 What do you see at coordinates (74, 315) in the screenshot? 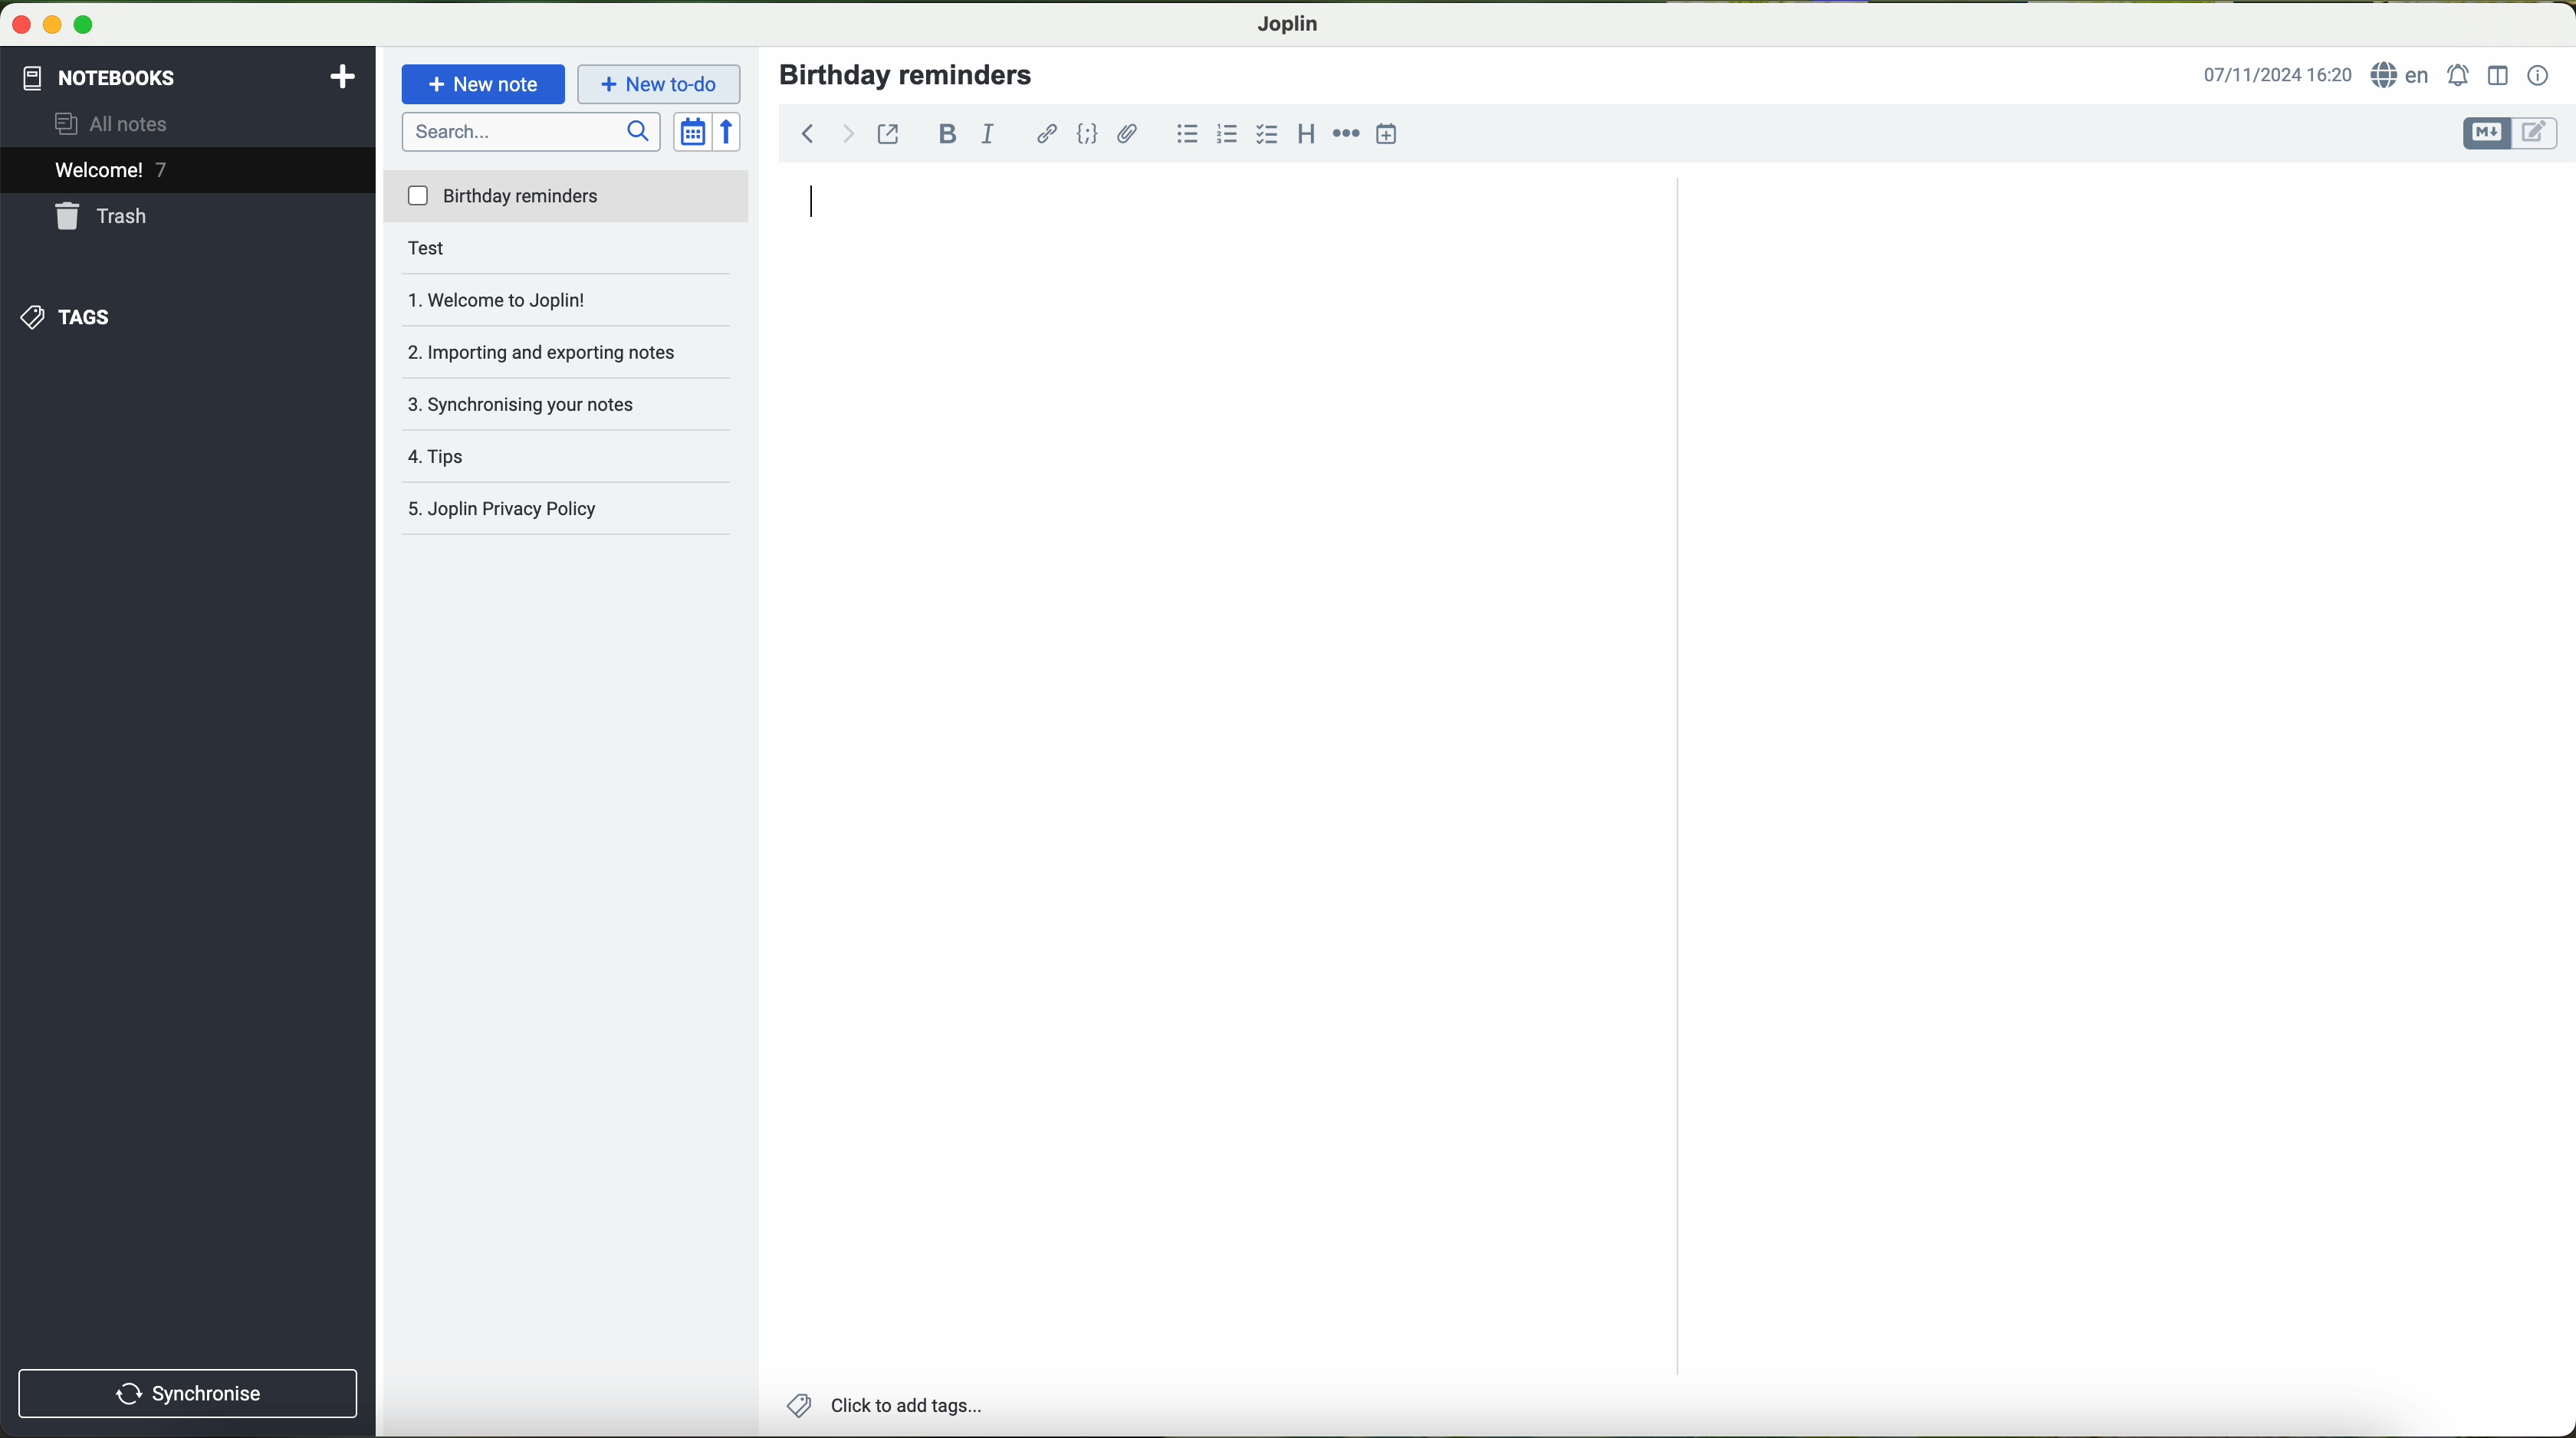
I see `tags` at bounding box center [74, 315].